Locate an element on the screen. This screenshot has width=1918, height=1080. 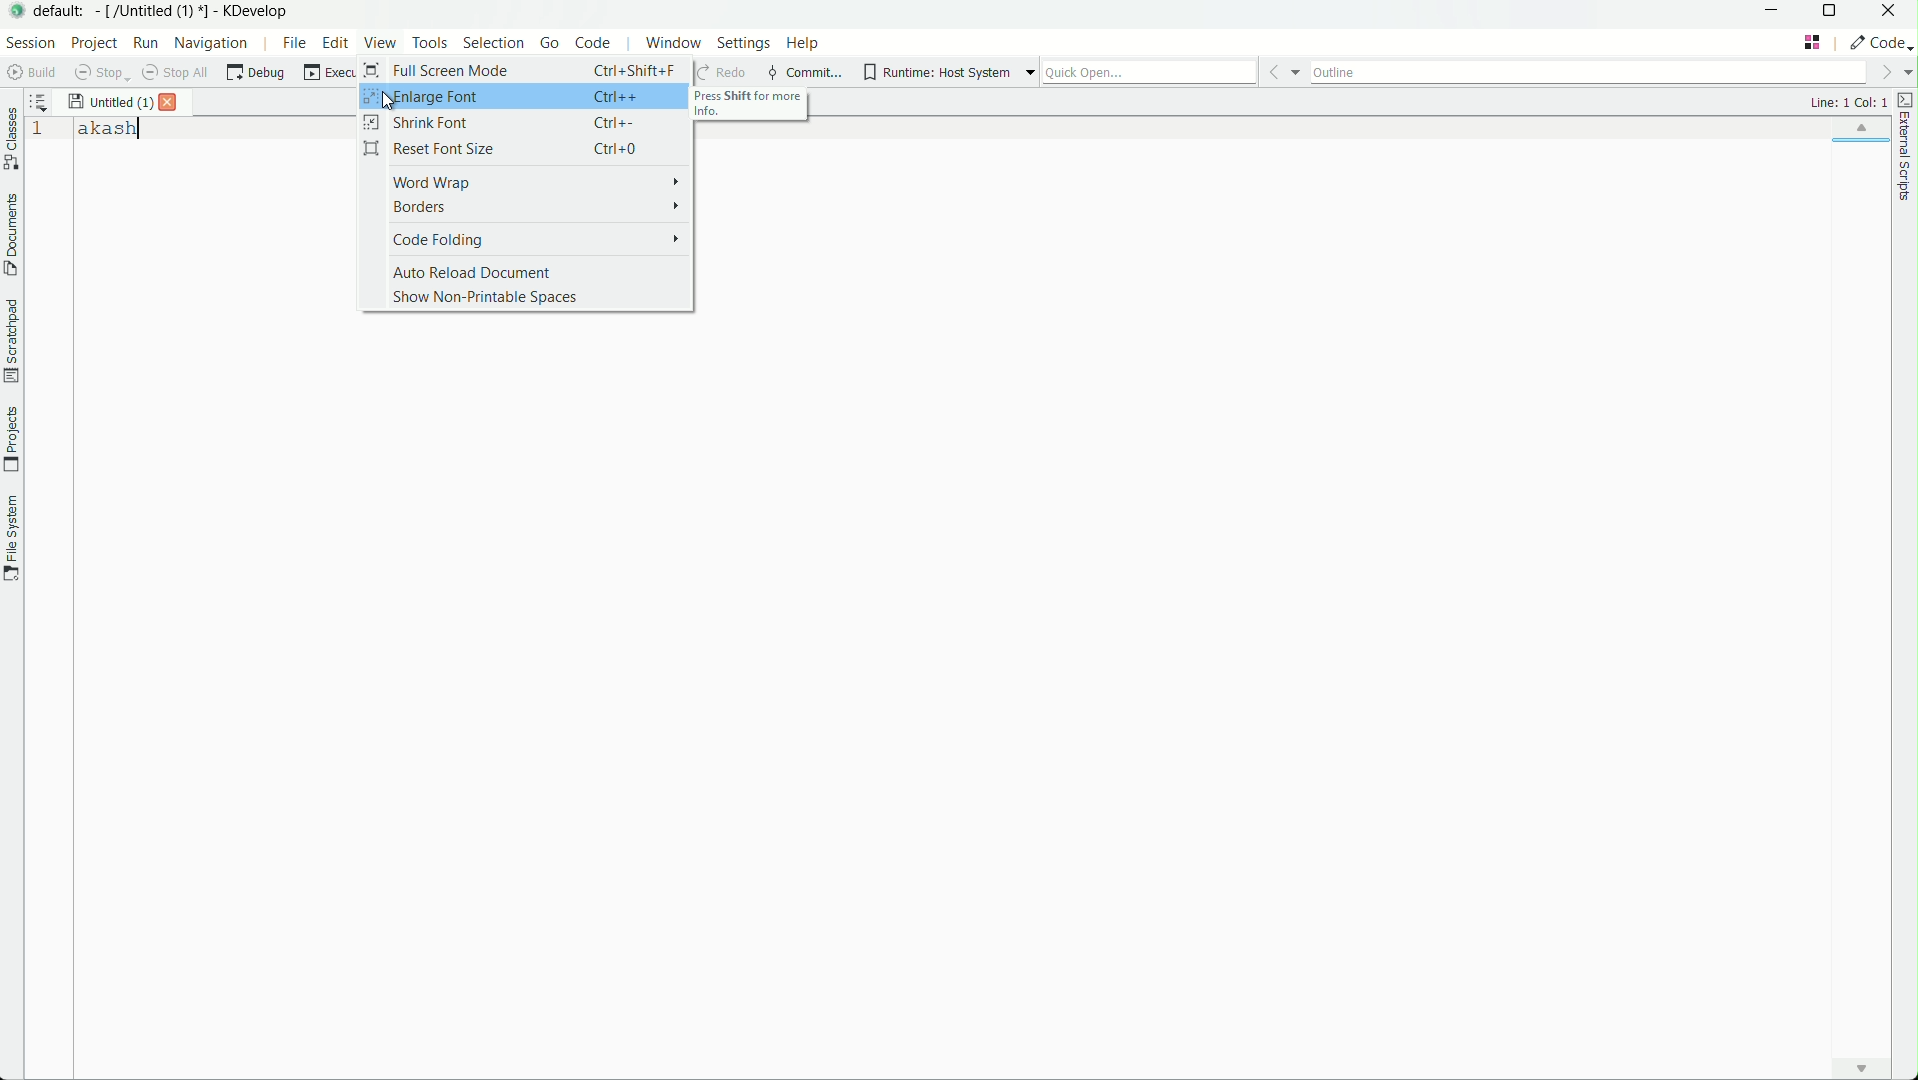
1 is located at coordinates (39, 134).